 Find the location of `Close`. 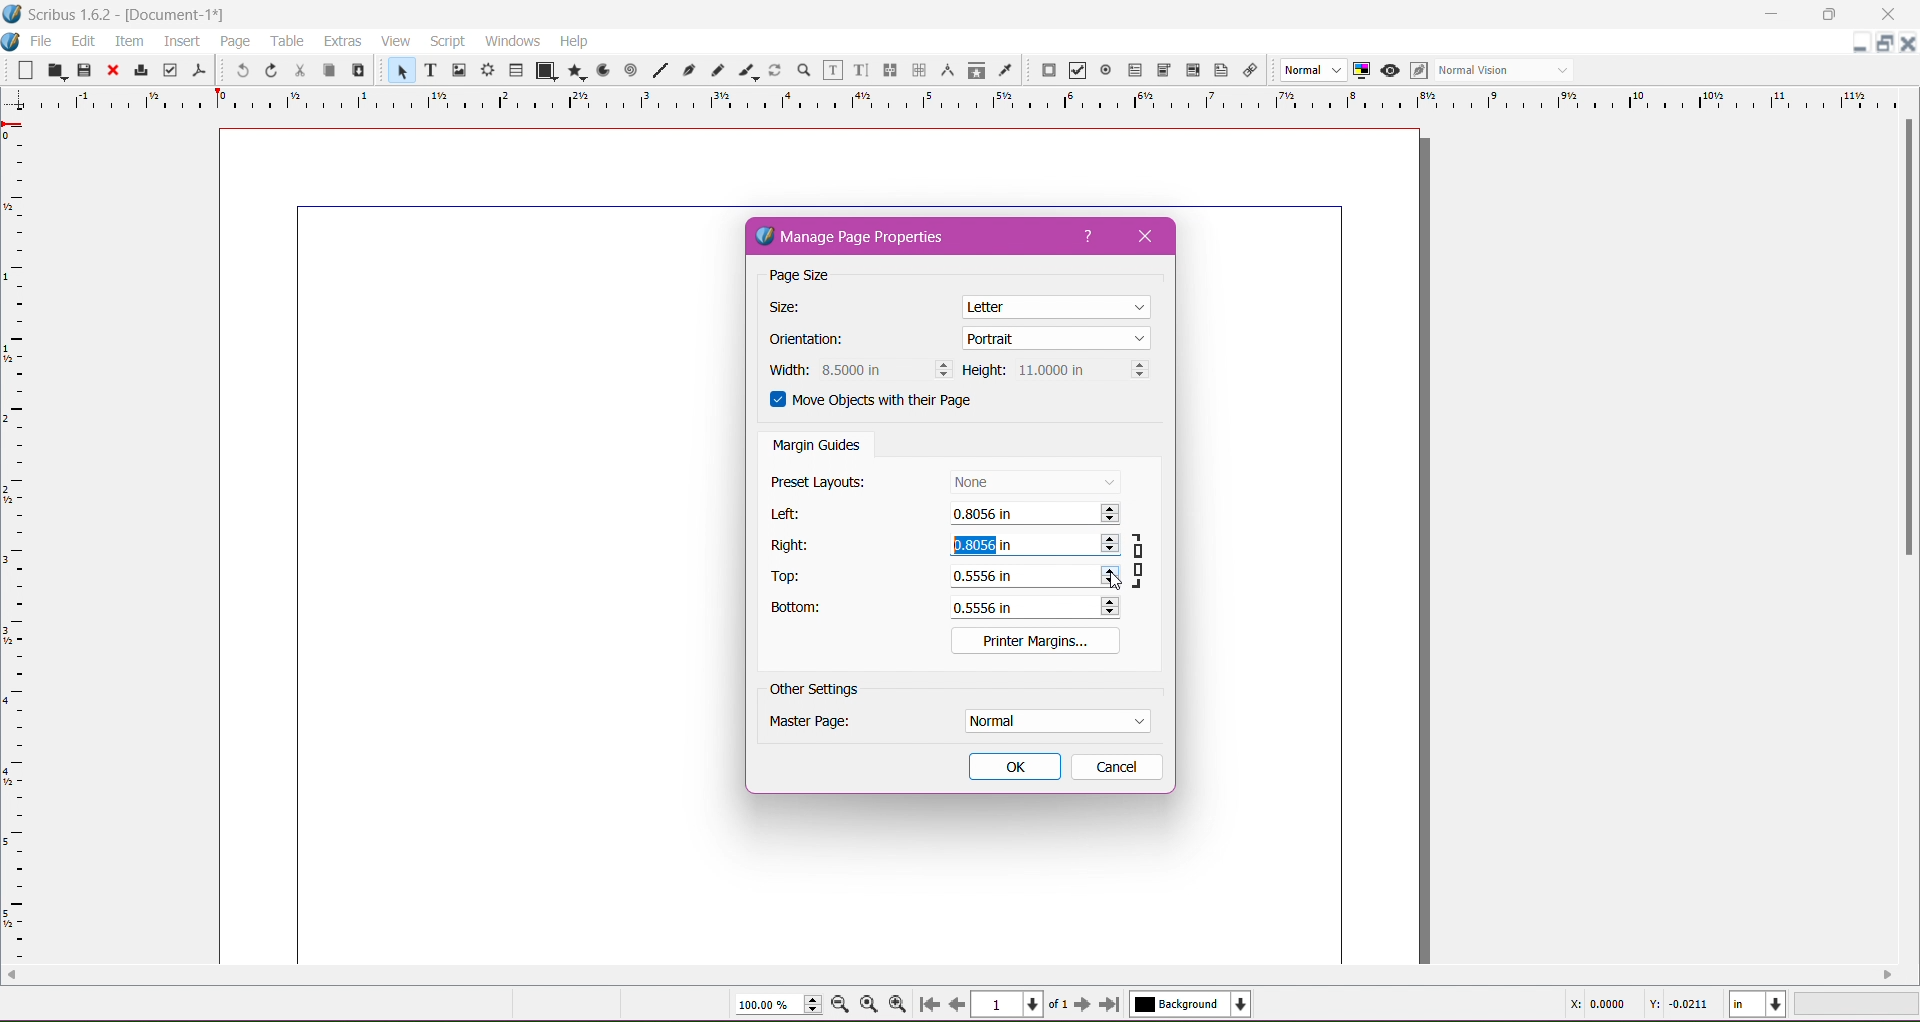

Close is located at coordinates (111, 71).